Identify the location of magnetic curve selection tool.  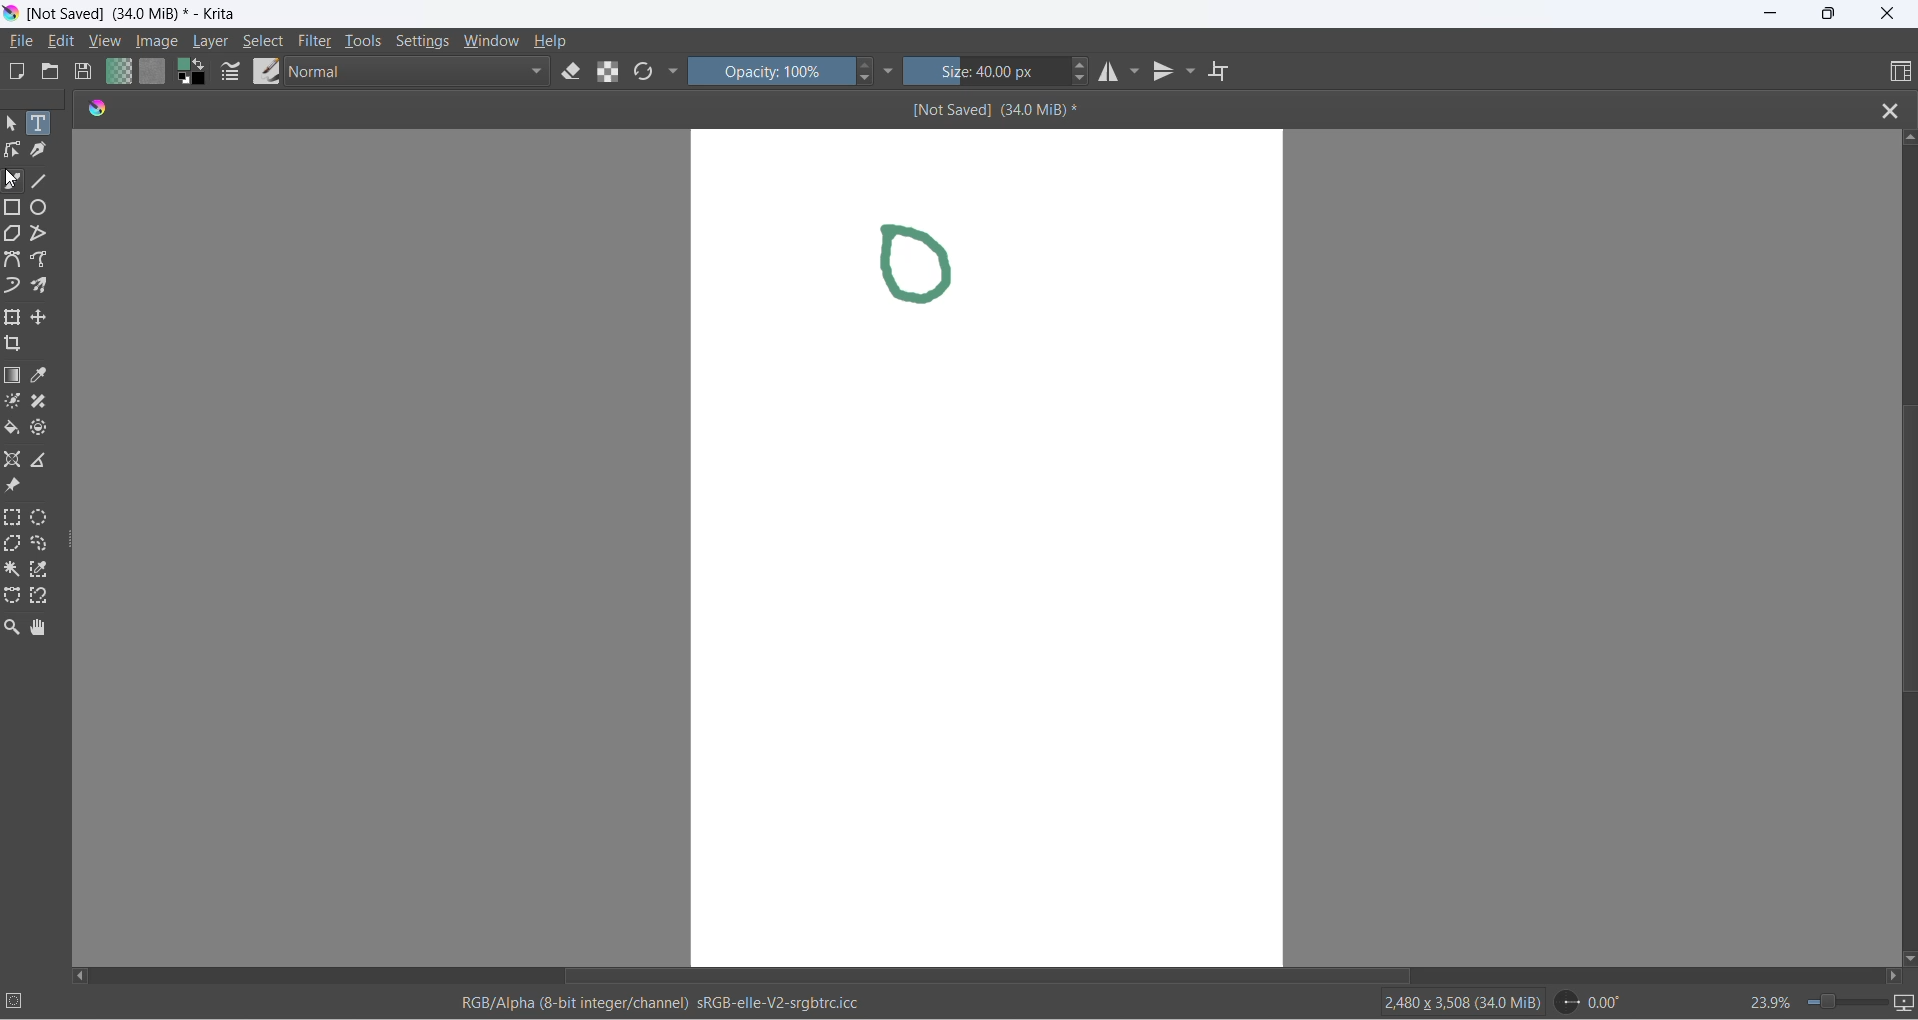
(43, 597).